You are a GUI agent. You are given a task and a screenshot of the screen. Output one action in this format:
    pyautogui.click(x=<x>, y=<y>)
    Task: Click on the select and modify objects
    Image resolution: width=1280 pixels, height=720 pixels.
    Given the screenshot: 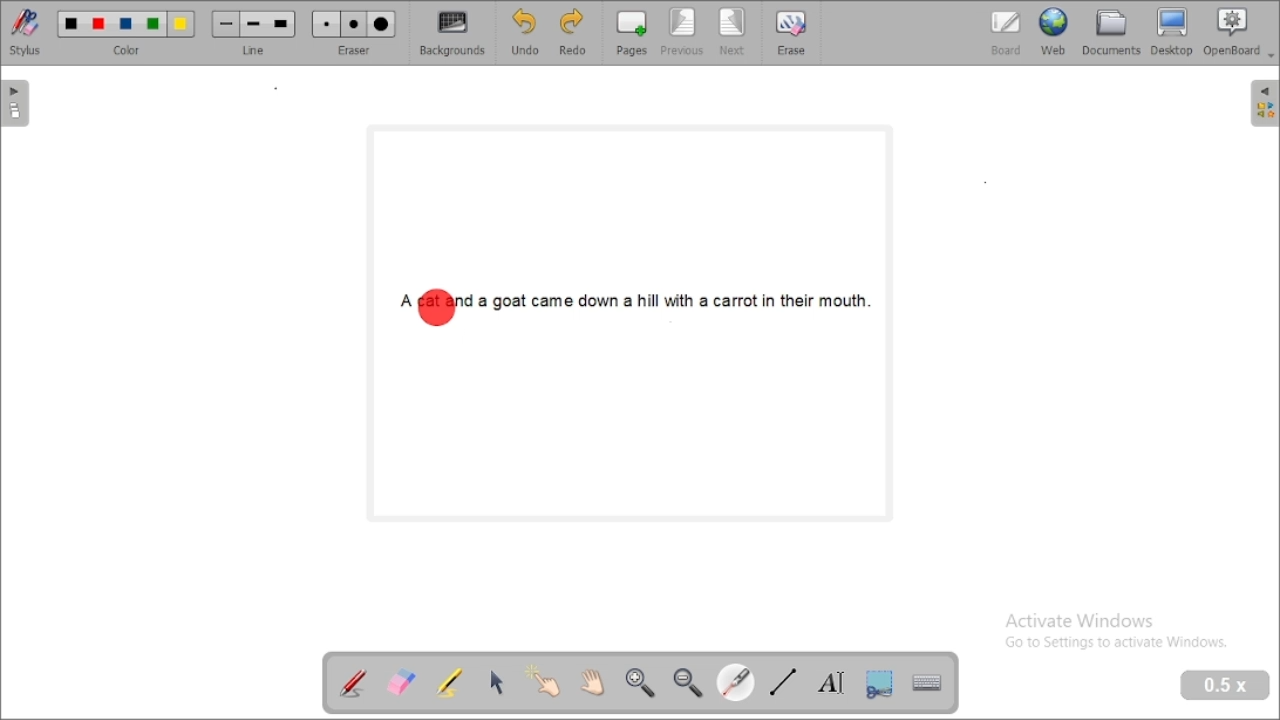 What is the action you would take?
    pyautogui.click(x=496, y=683)
    